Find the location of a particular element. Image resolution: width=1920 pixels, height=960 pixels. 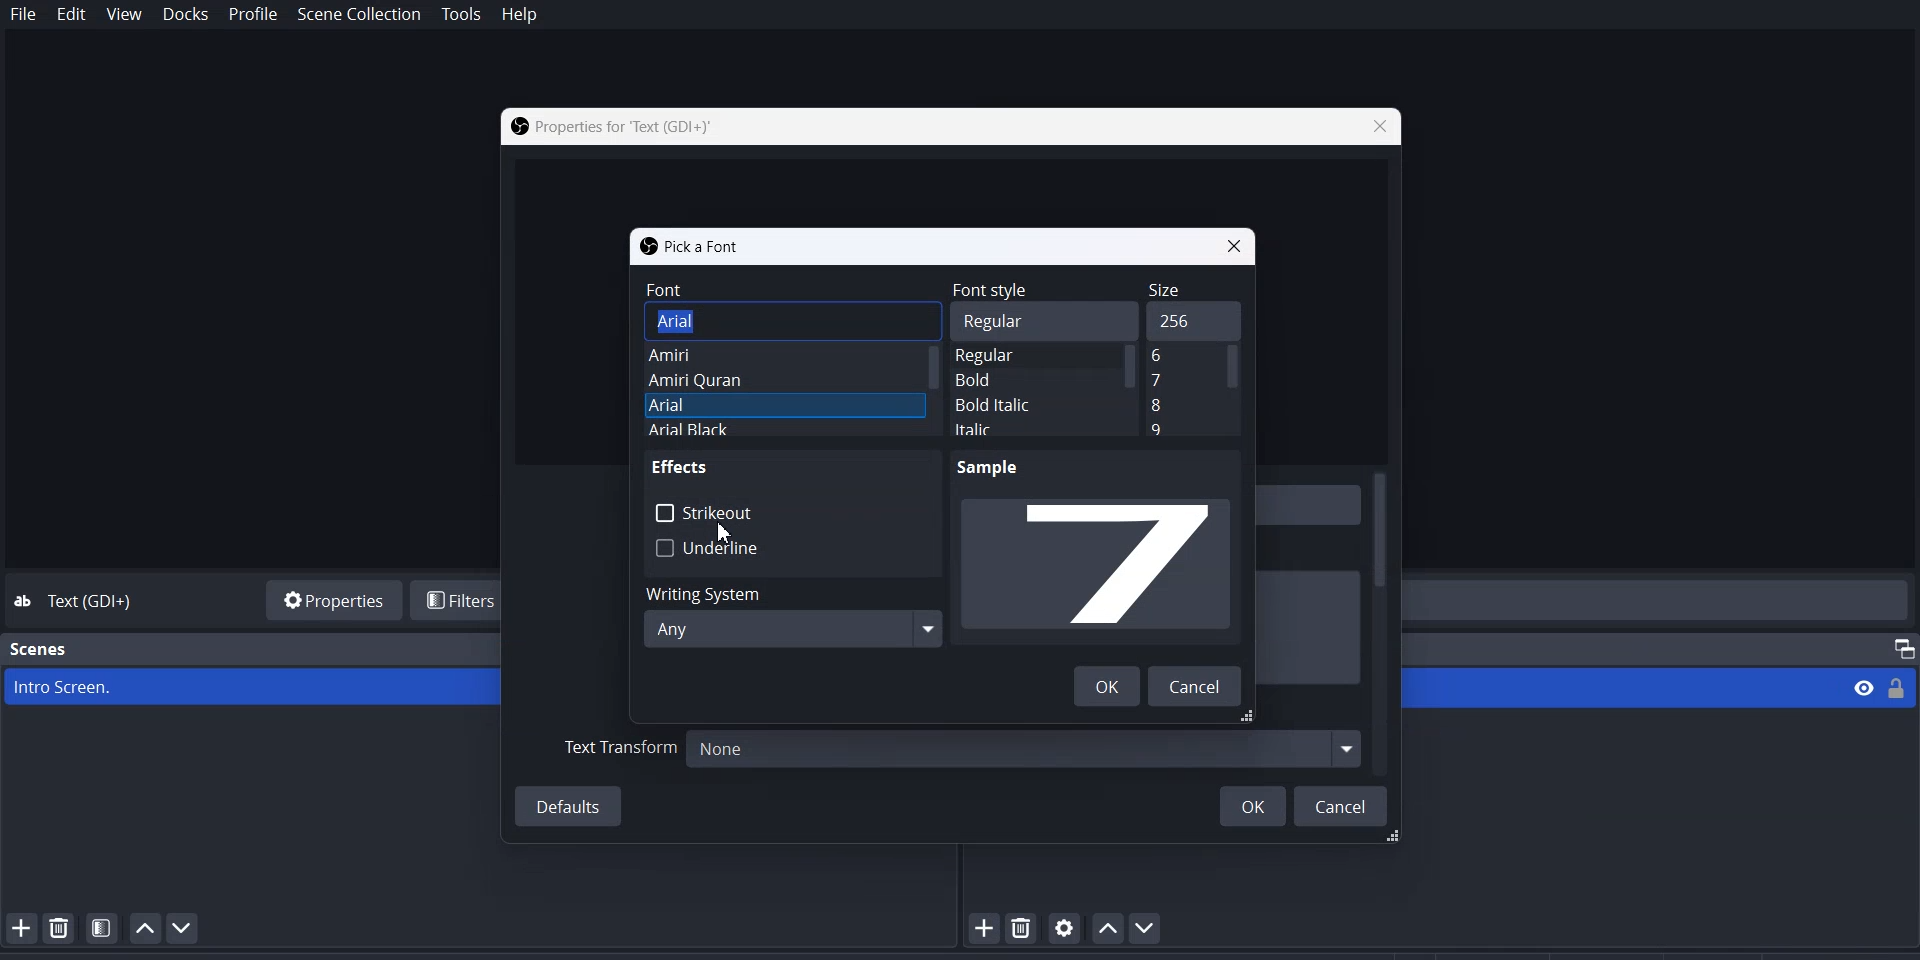

open source properties is located at coordinates (1065, 927).